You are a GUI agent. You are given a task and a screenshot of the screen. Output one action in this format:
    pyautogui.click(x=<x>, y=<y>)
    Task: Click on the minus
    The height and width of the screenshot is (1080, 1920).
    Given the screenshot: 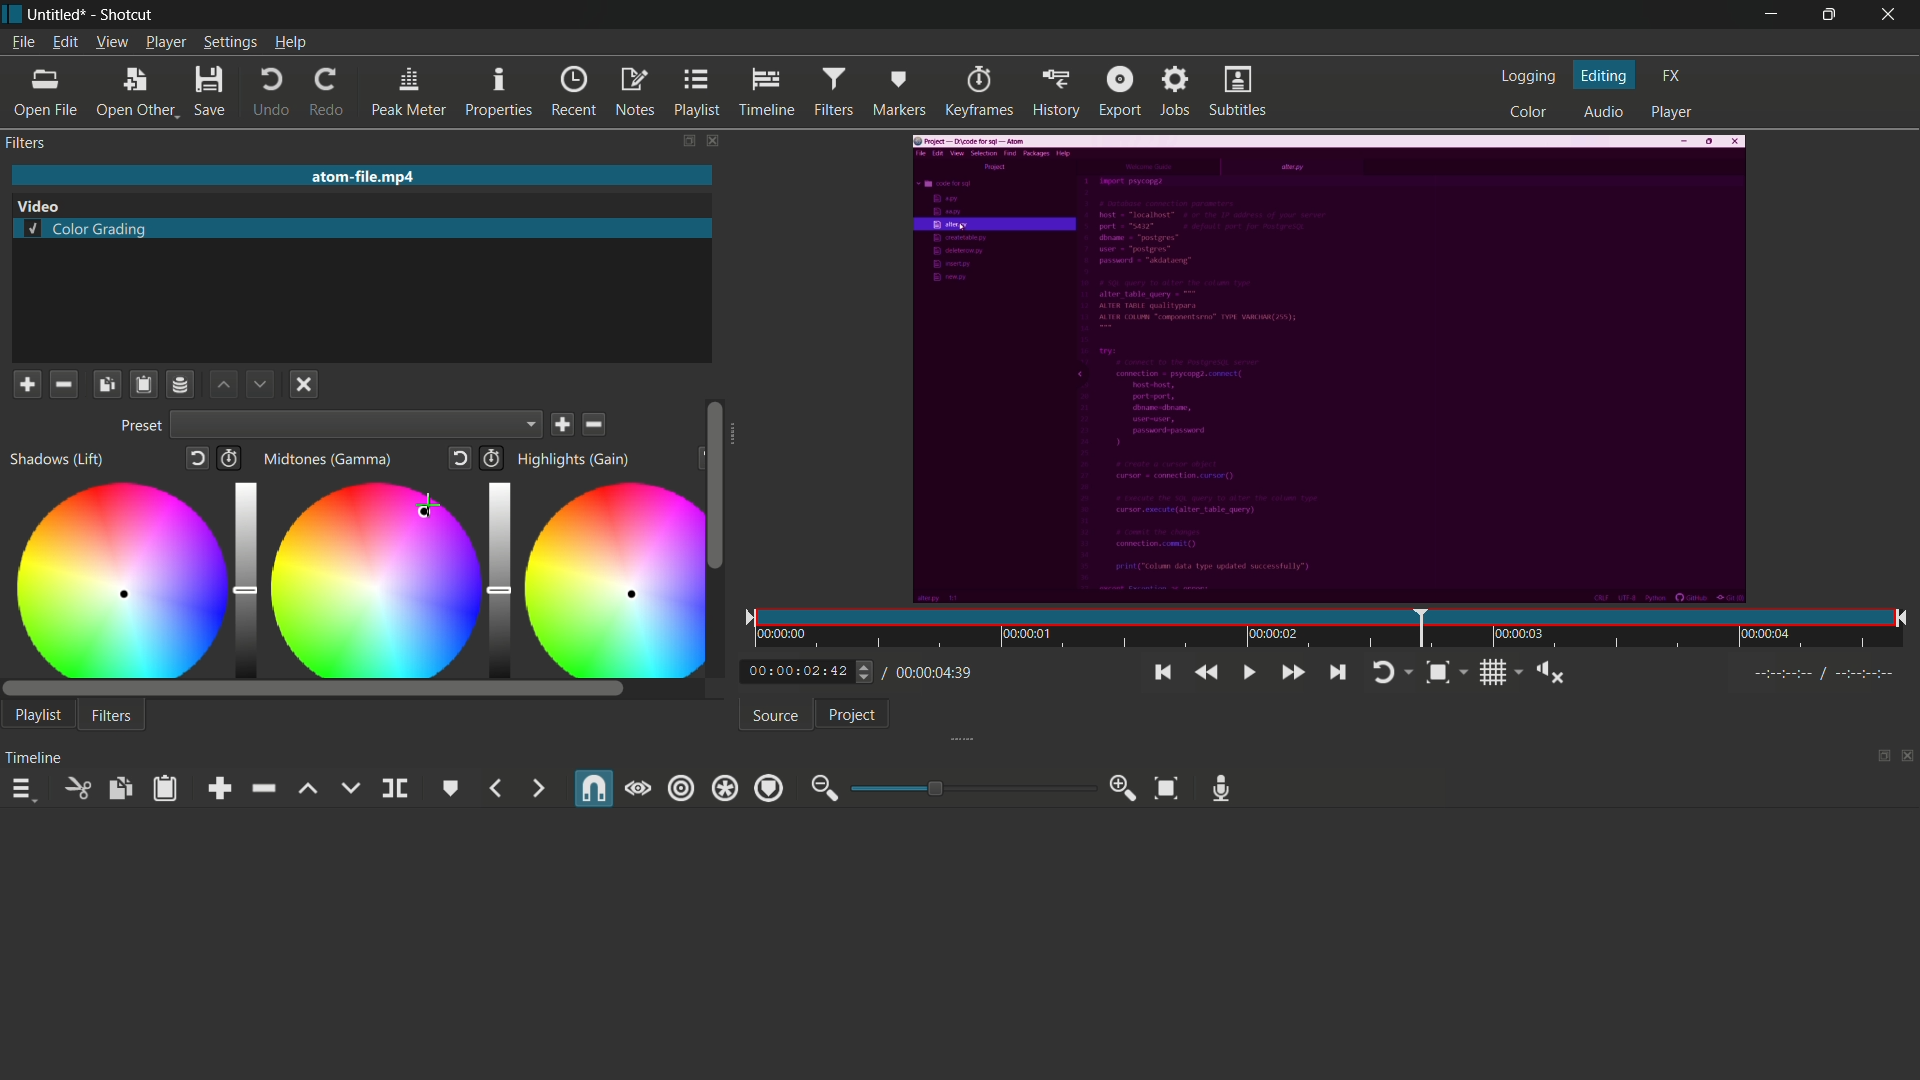 What is the action you would take?
    pyautogui.click(x=62, y=383)
    